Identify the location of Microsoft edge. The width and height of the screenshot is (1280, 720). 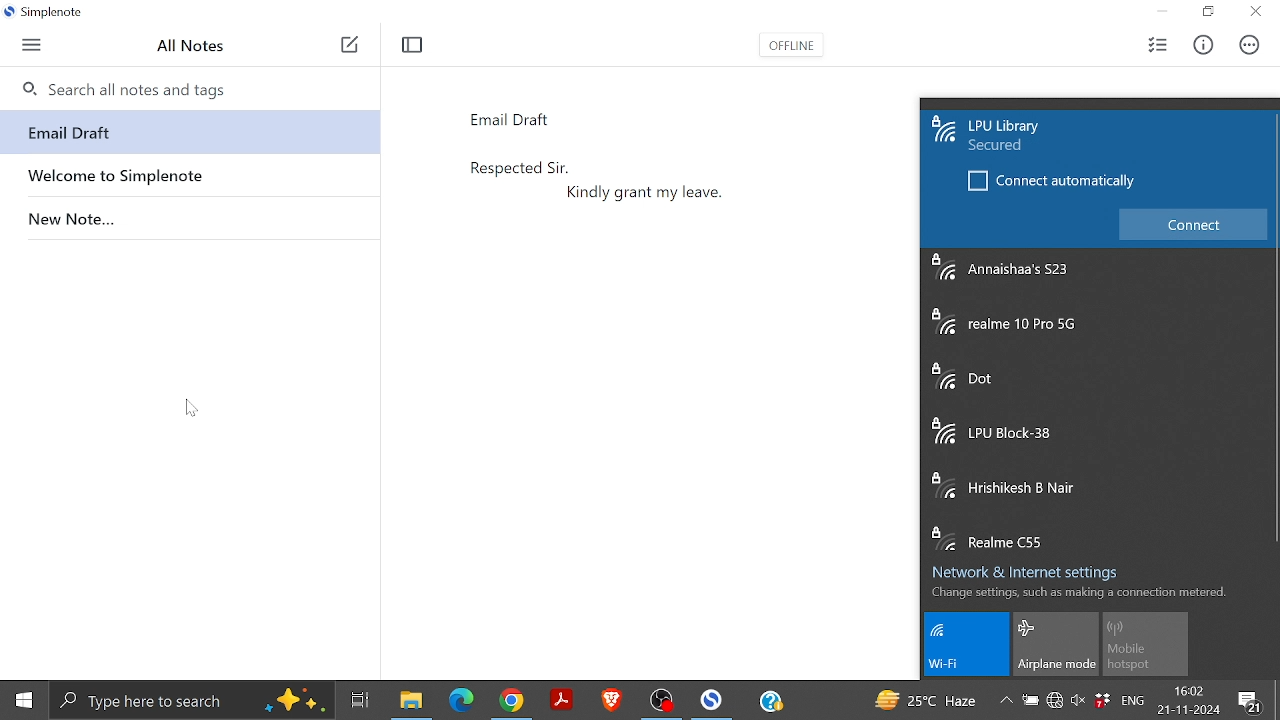
(461, 700).